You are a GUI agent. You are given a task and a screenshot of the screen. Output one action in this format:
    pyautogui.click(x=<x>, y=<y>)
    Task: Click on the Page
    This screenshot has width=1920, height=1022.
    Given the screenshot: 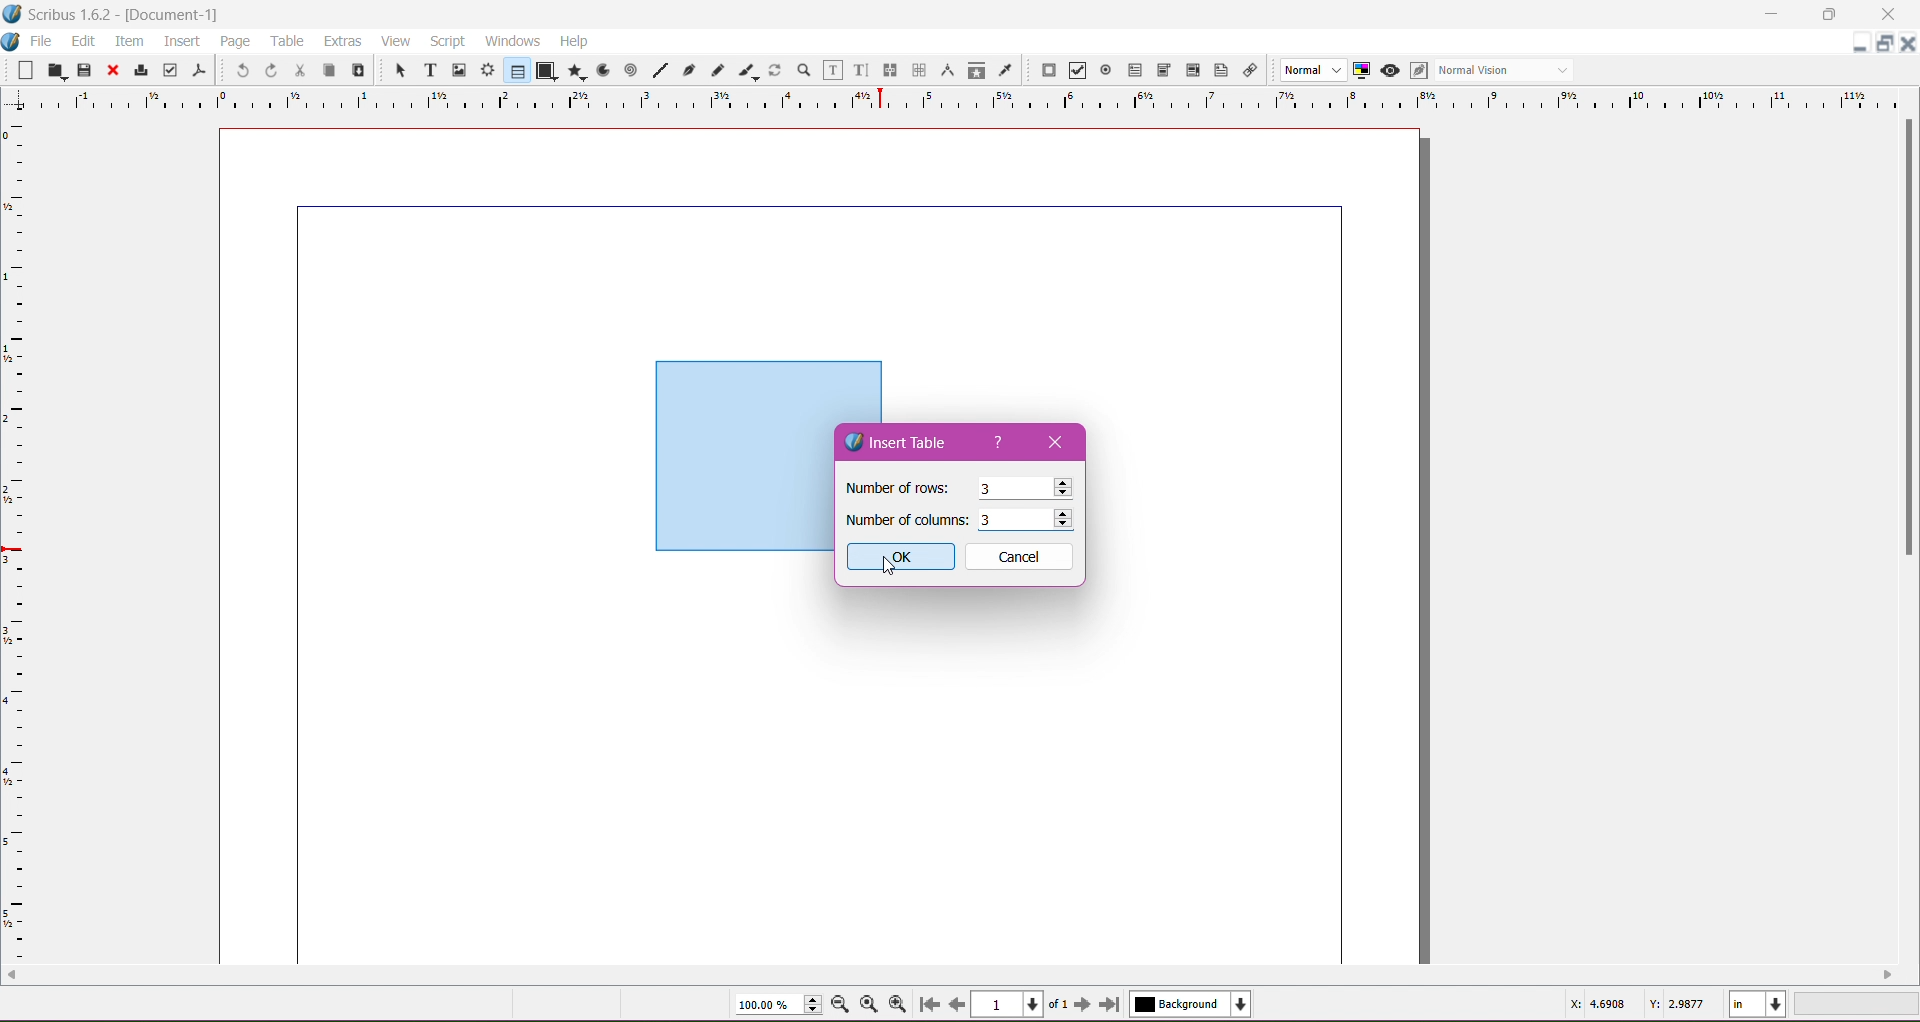 What is the action you would take?
    pyautogui.click(x=233, y=41)
    